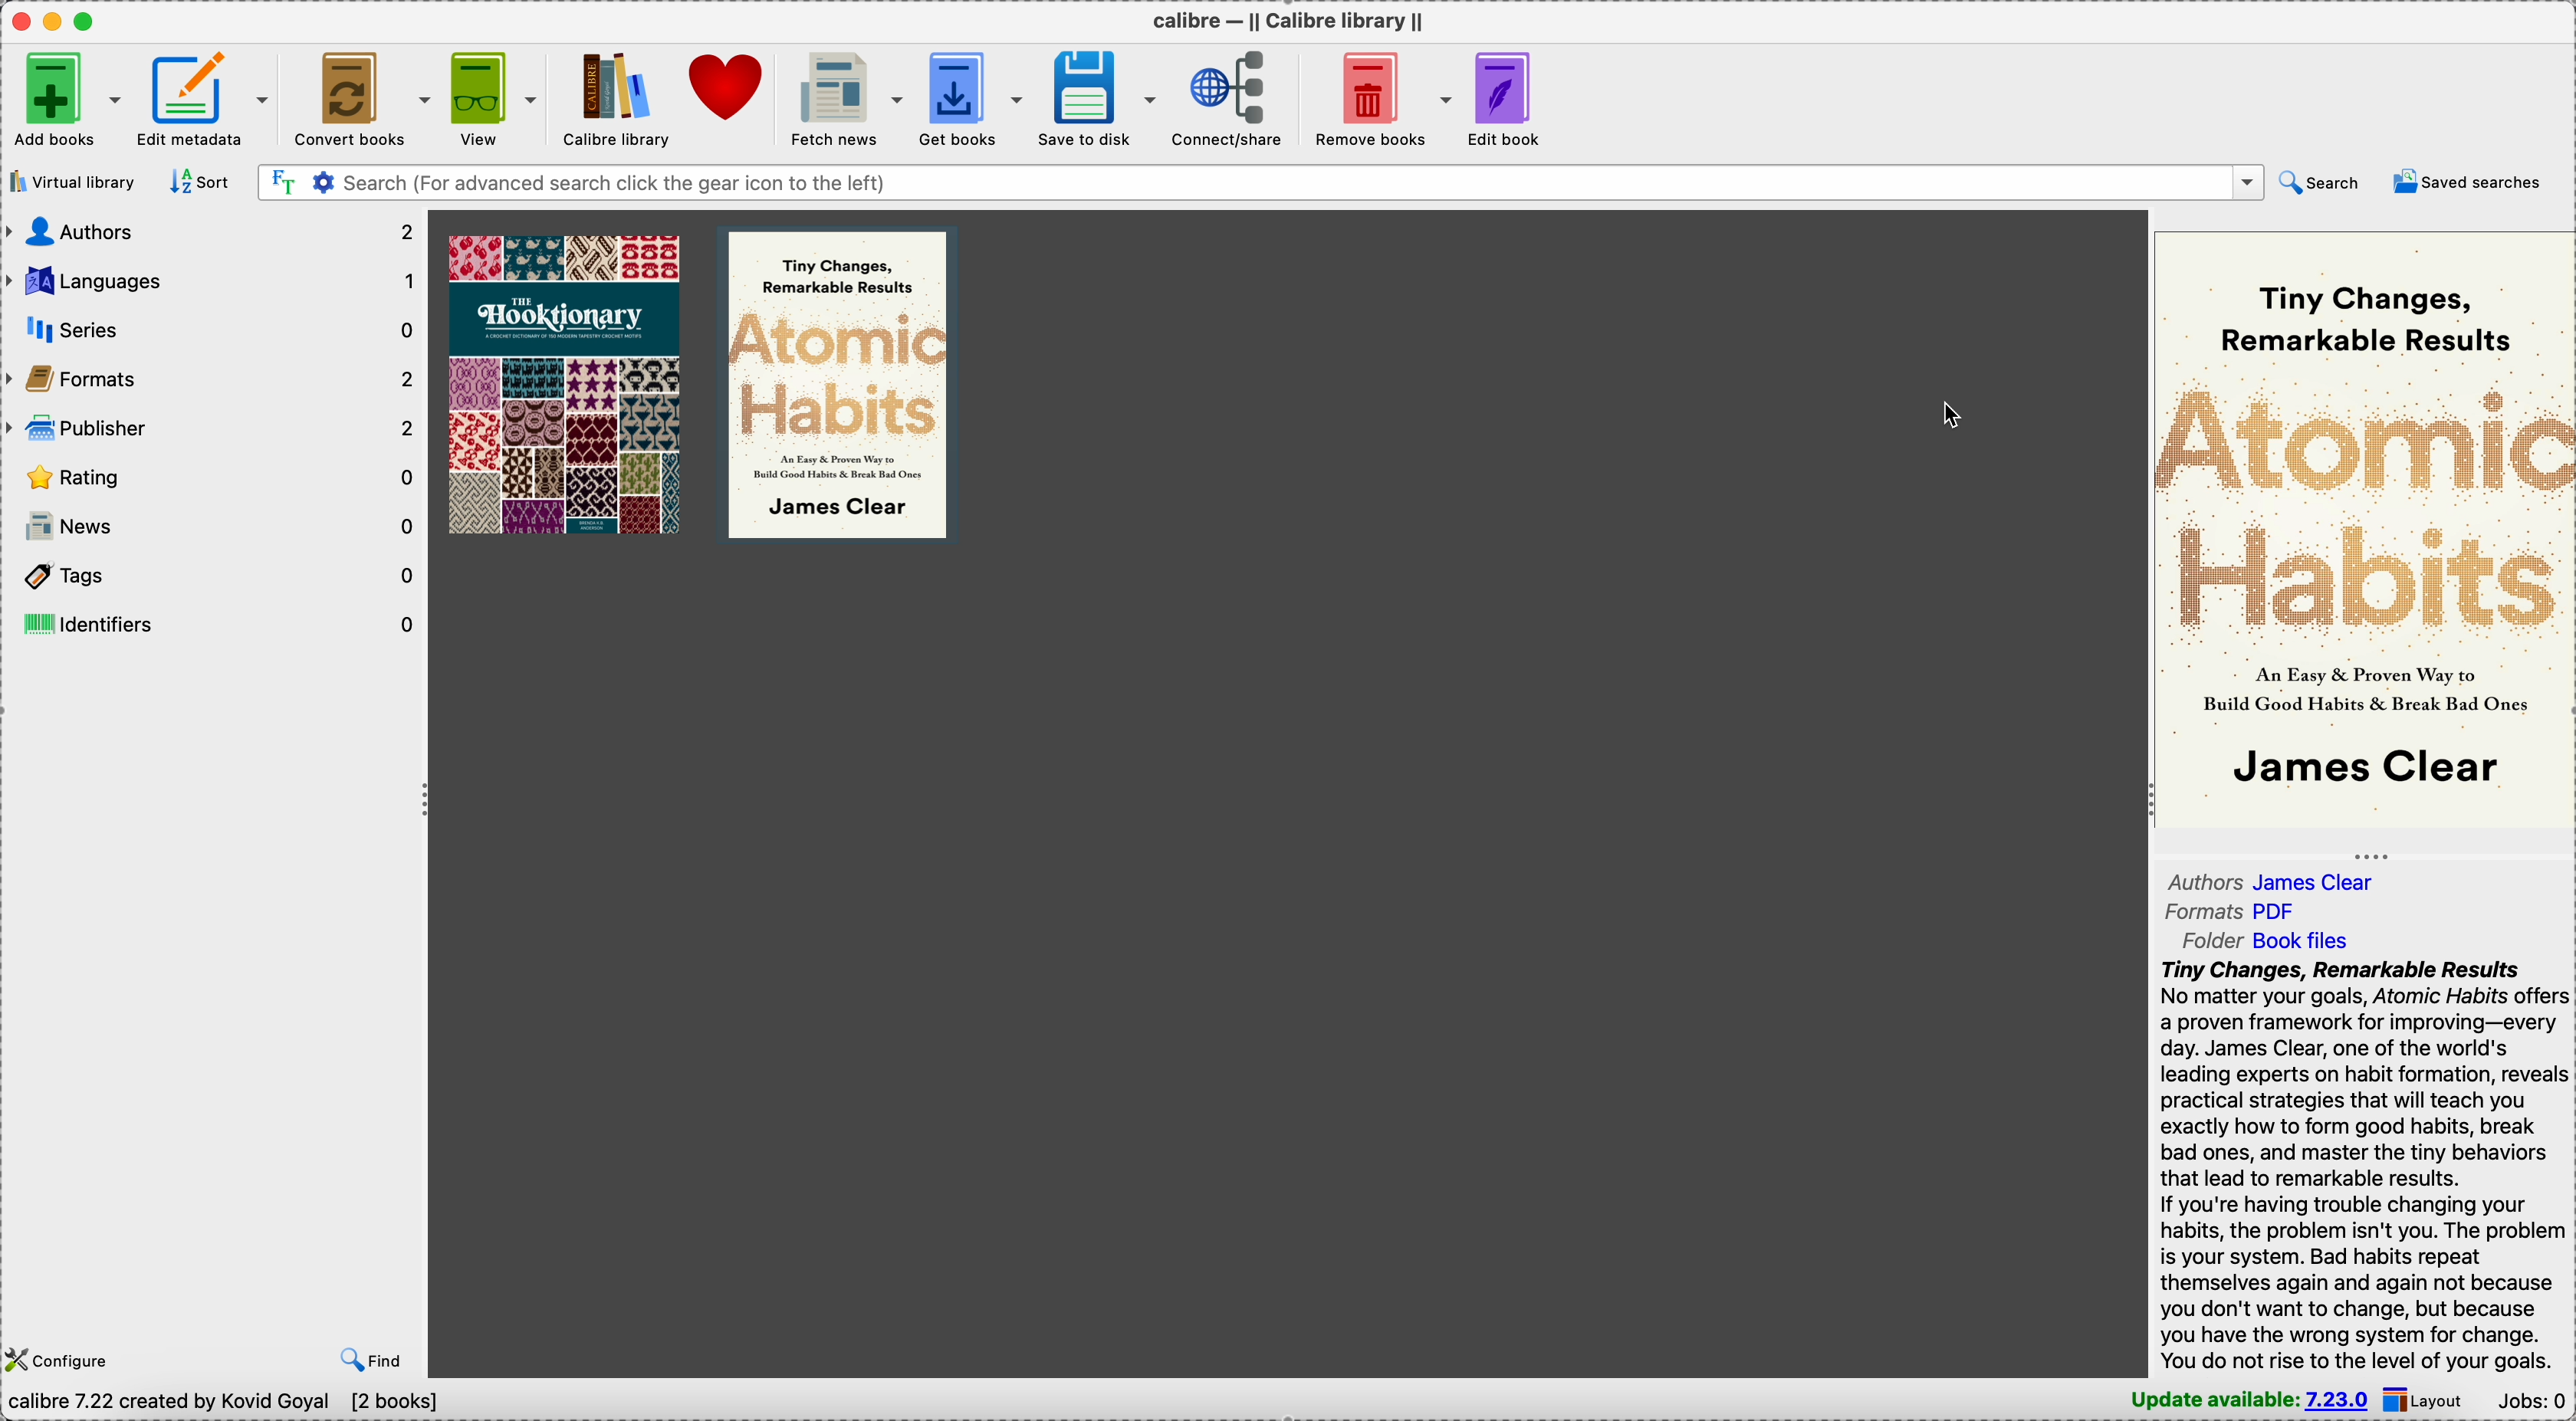 The image size is (2576, 1421). I want to click on calibre 7.22 created by kovid goyal [2 books], so click(227, 1405).